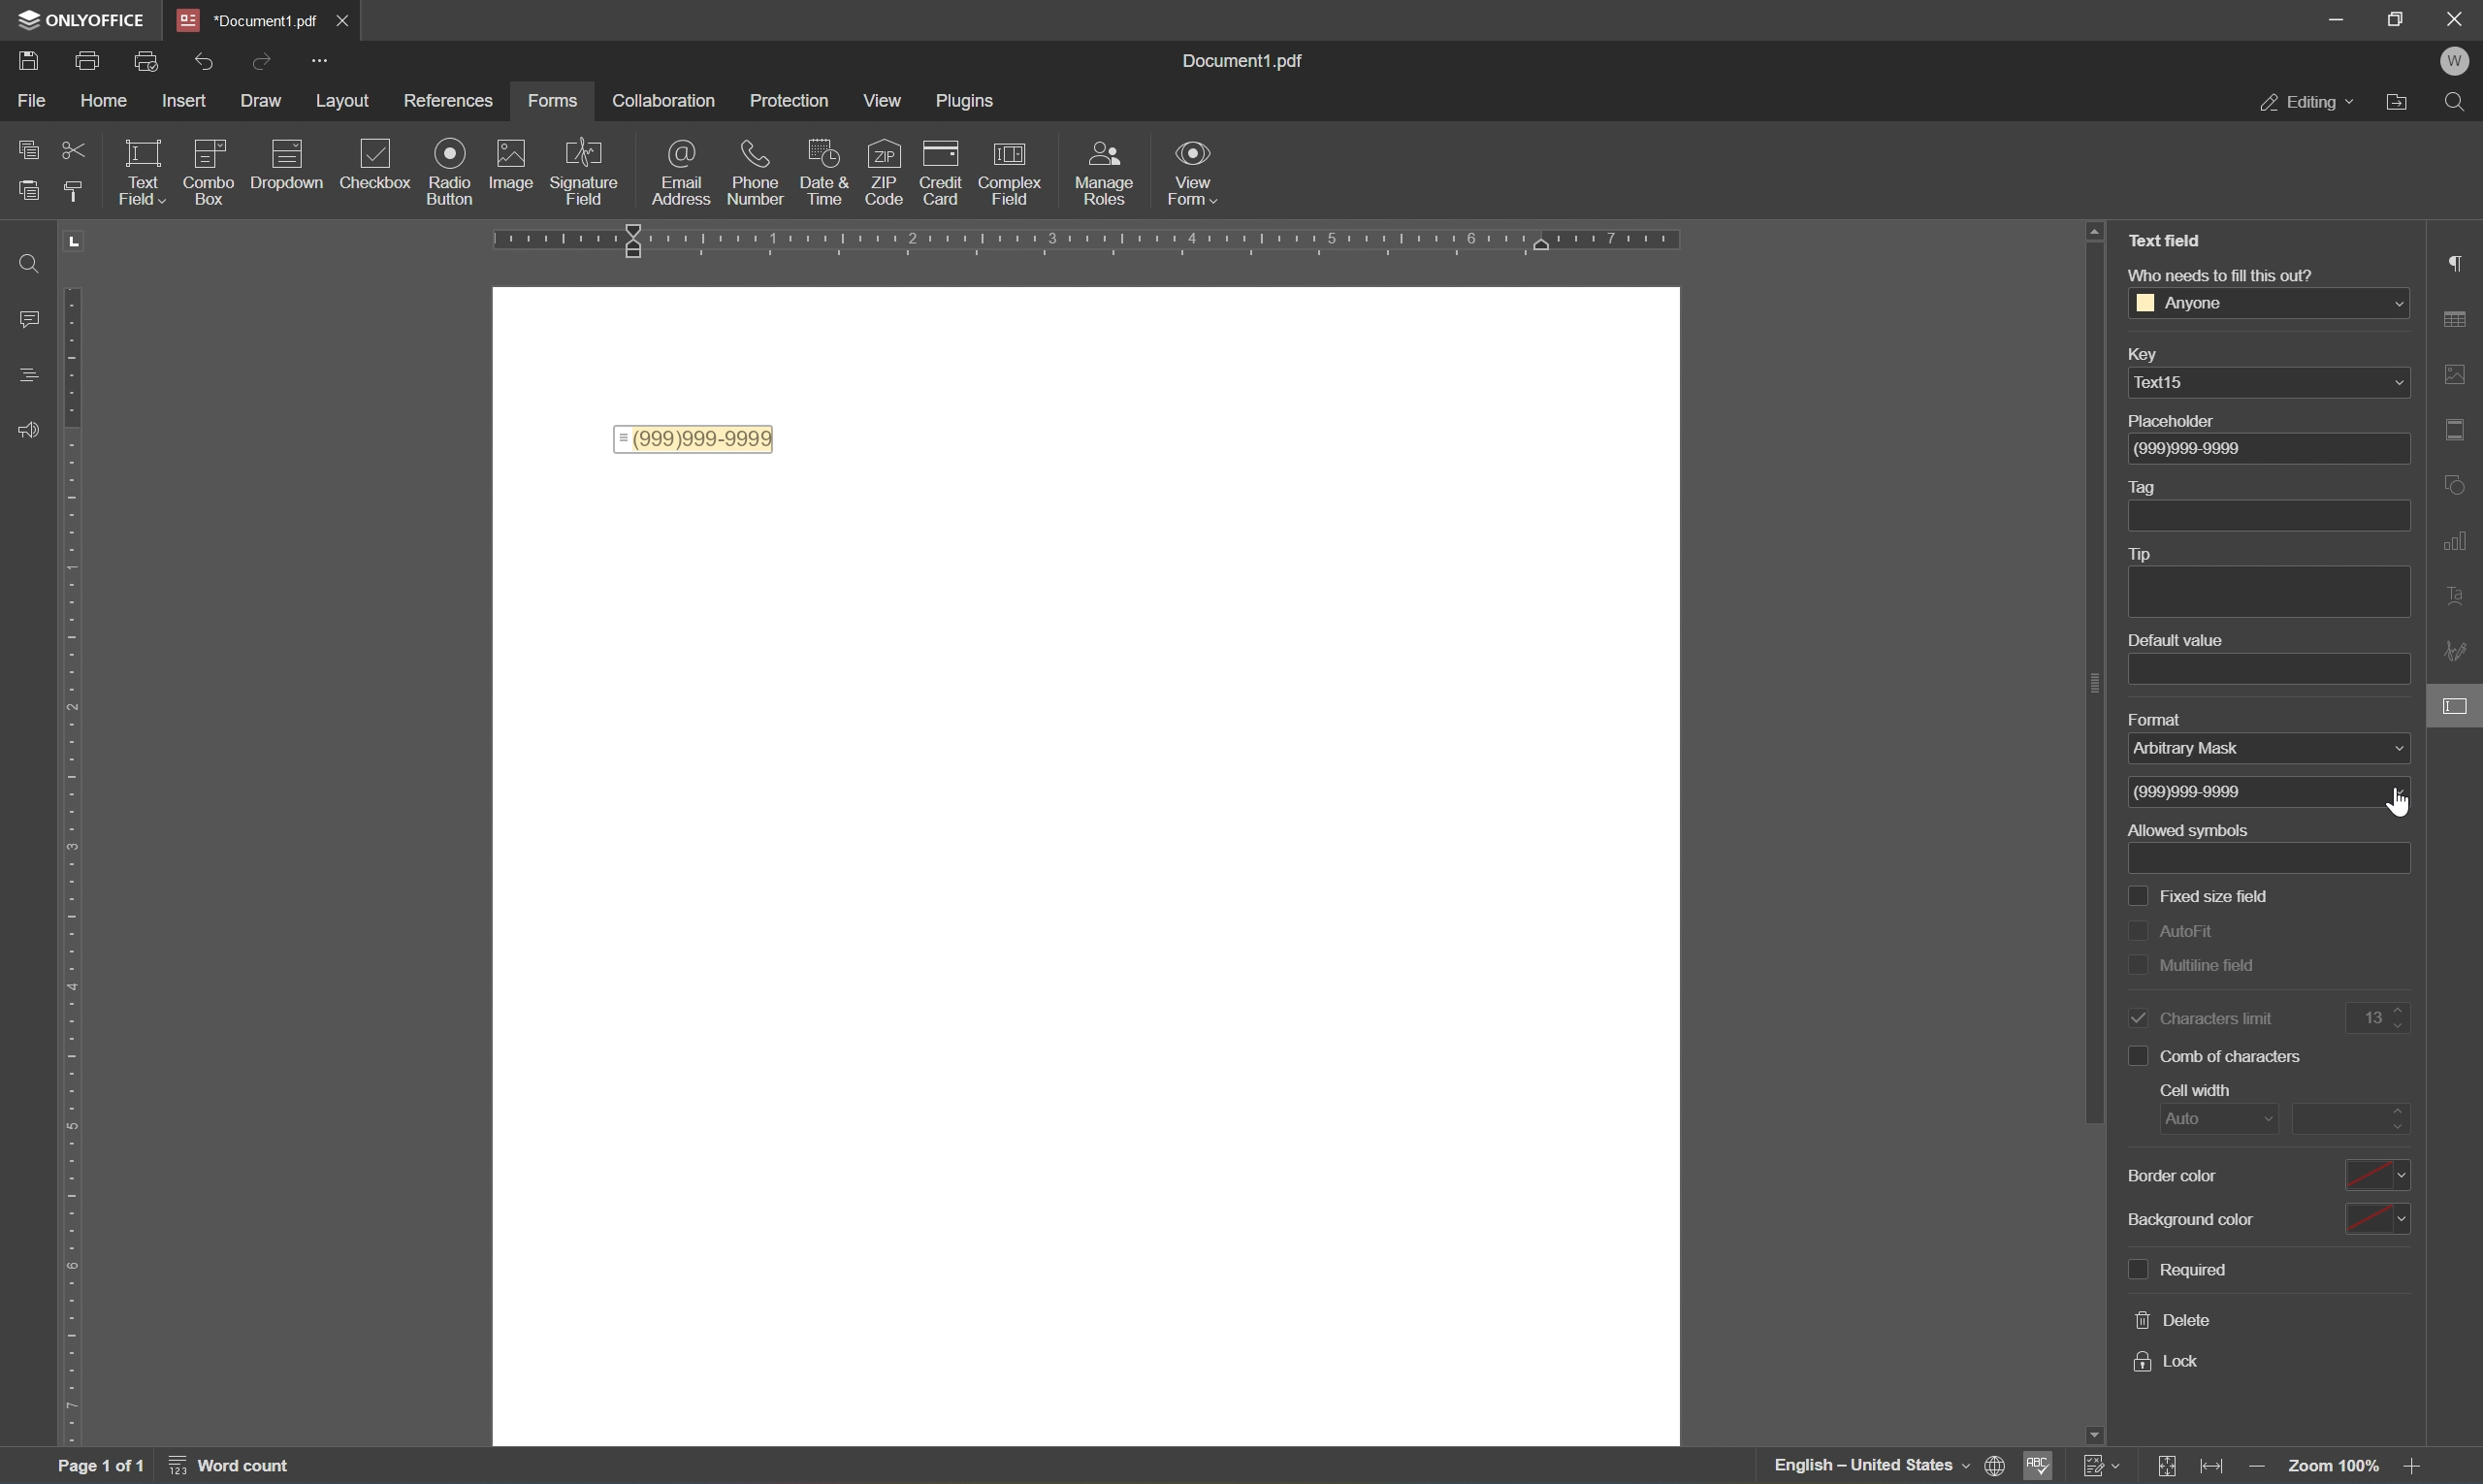 Image resolution: width=2483 pixels, height=1484 pixels. I want to click on autofill, so click(2176, 936).